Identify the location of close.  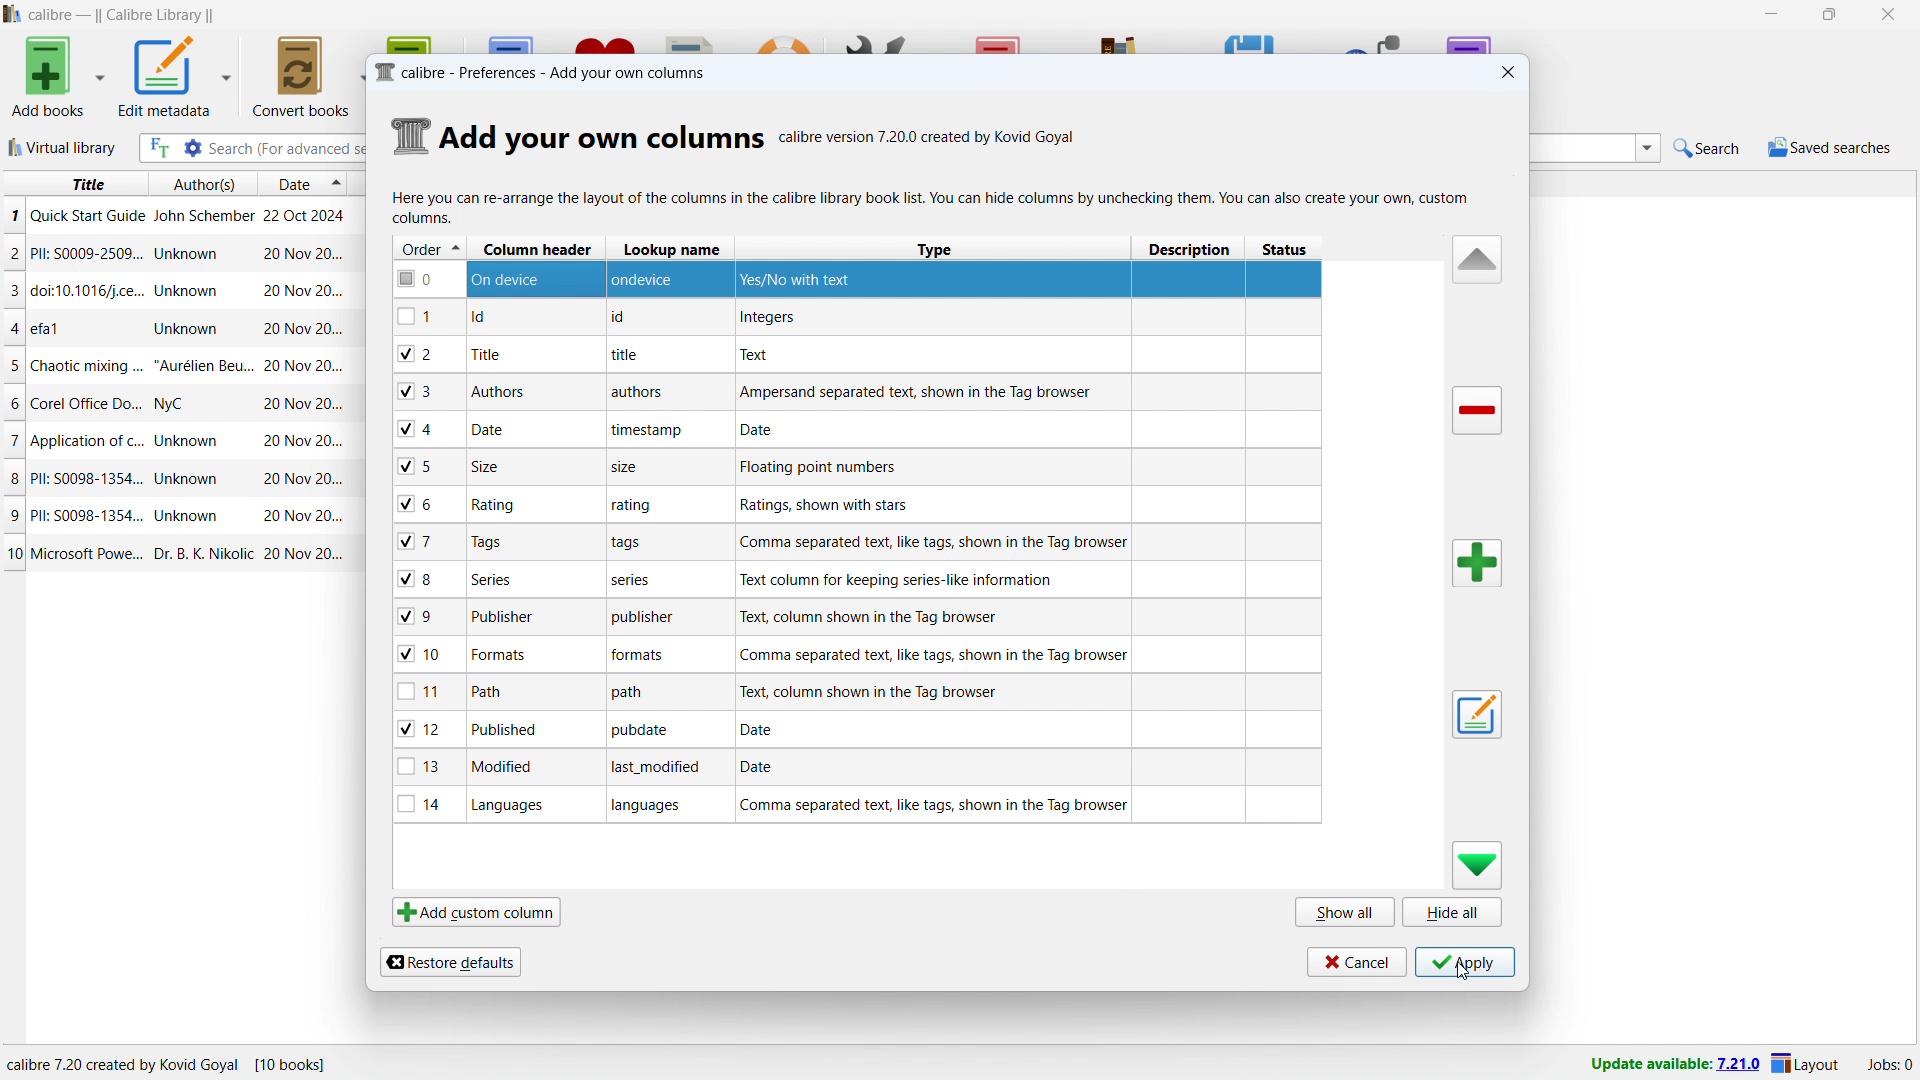
(1890, 14).